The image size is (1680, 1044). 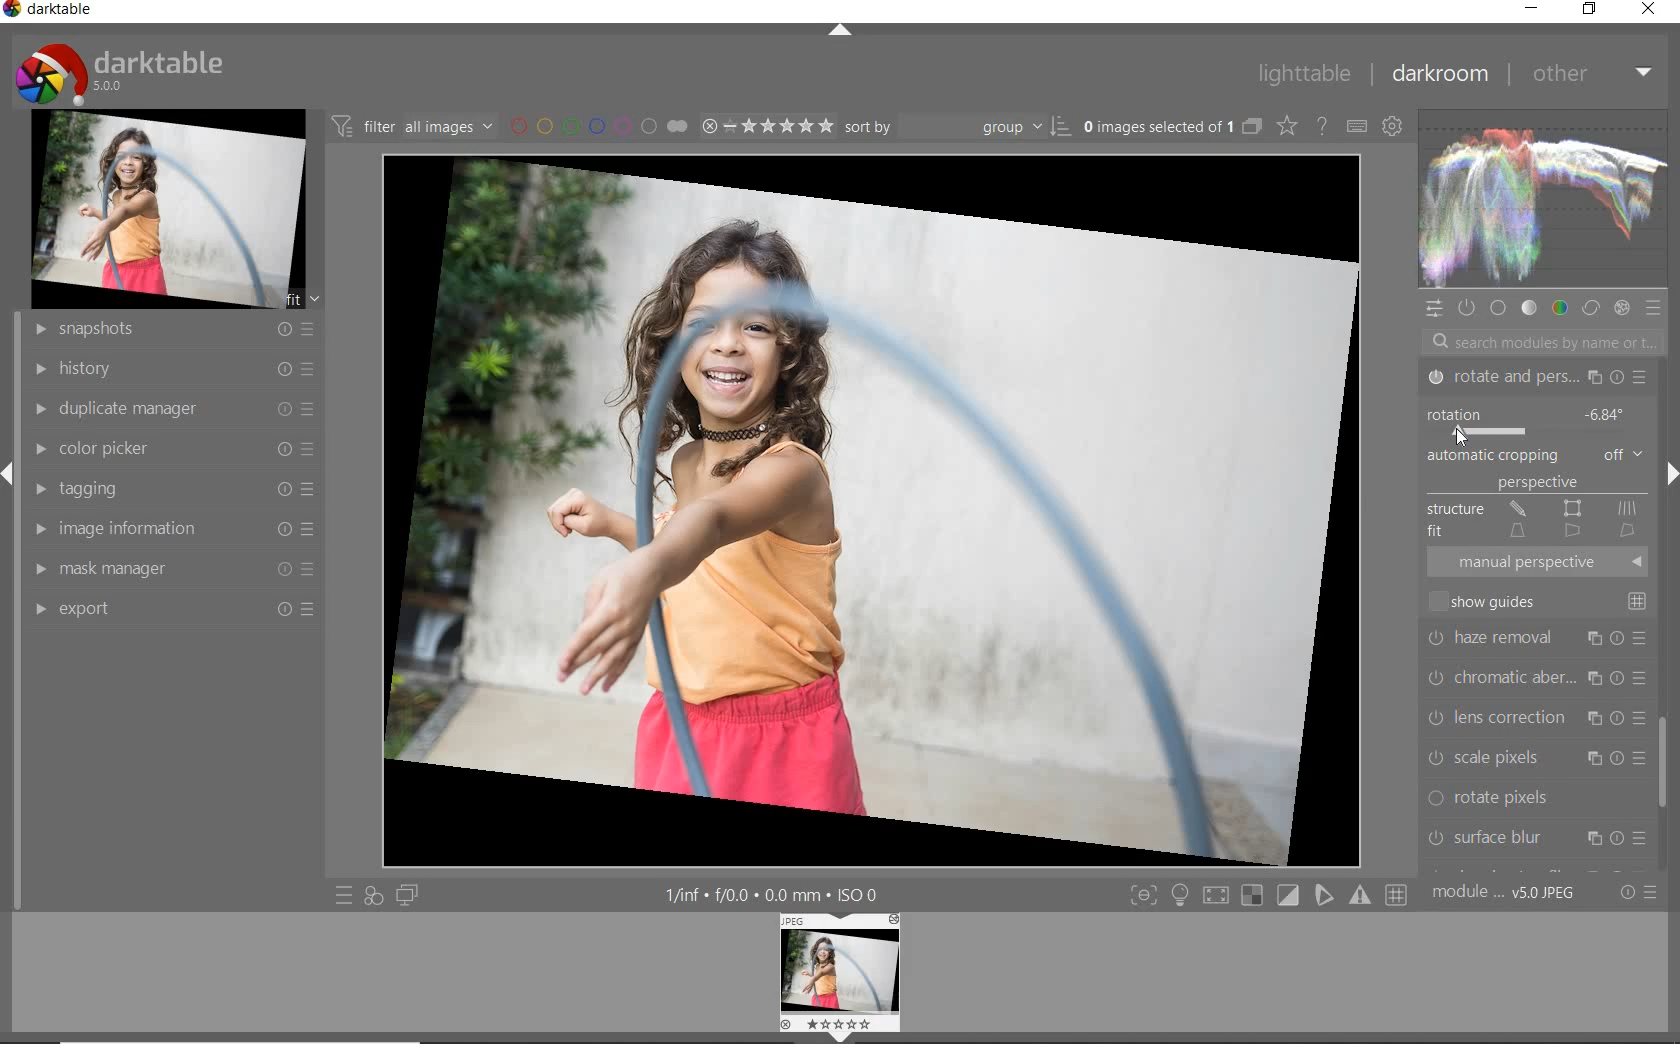 What do you see at coordinates (1536, 344) in the screenshot?
I see `search modules` at bounding box center [1536, 344].